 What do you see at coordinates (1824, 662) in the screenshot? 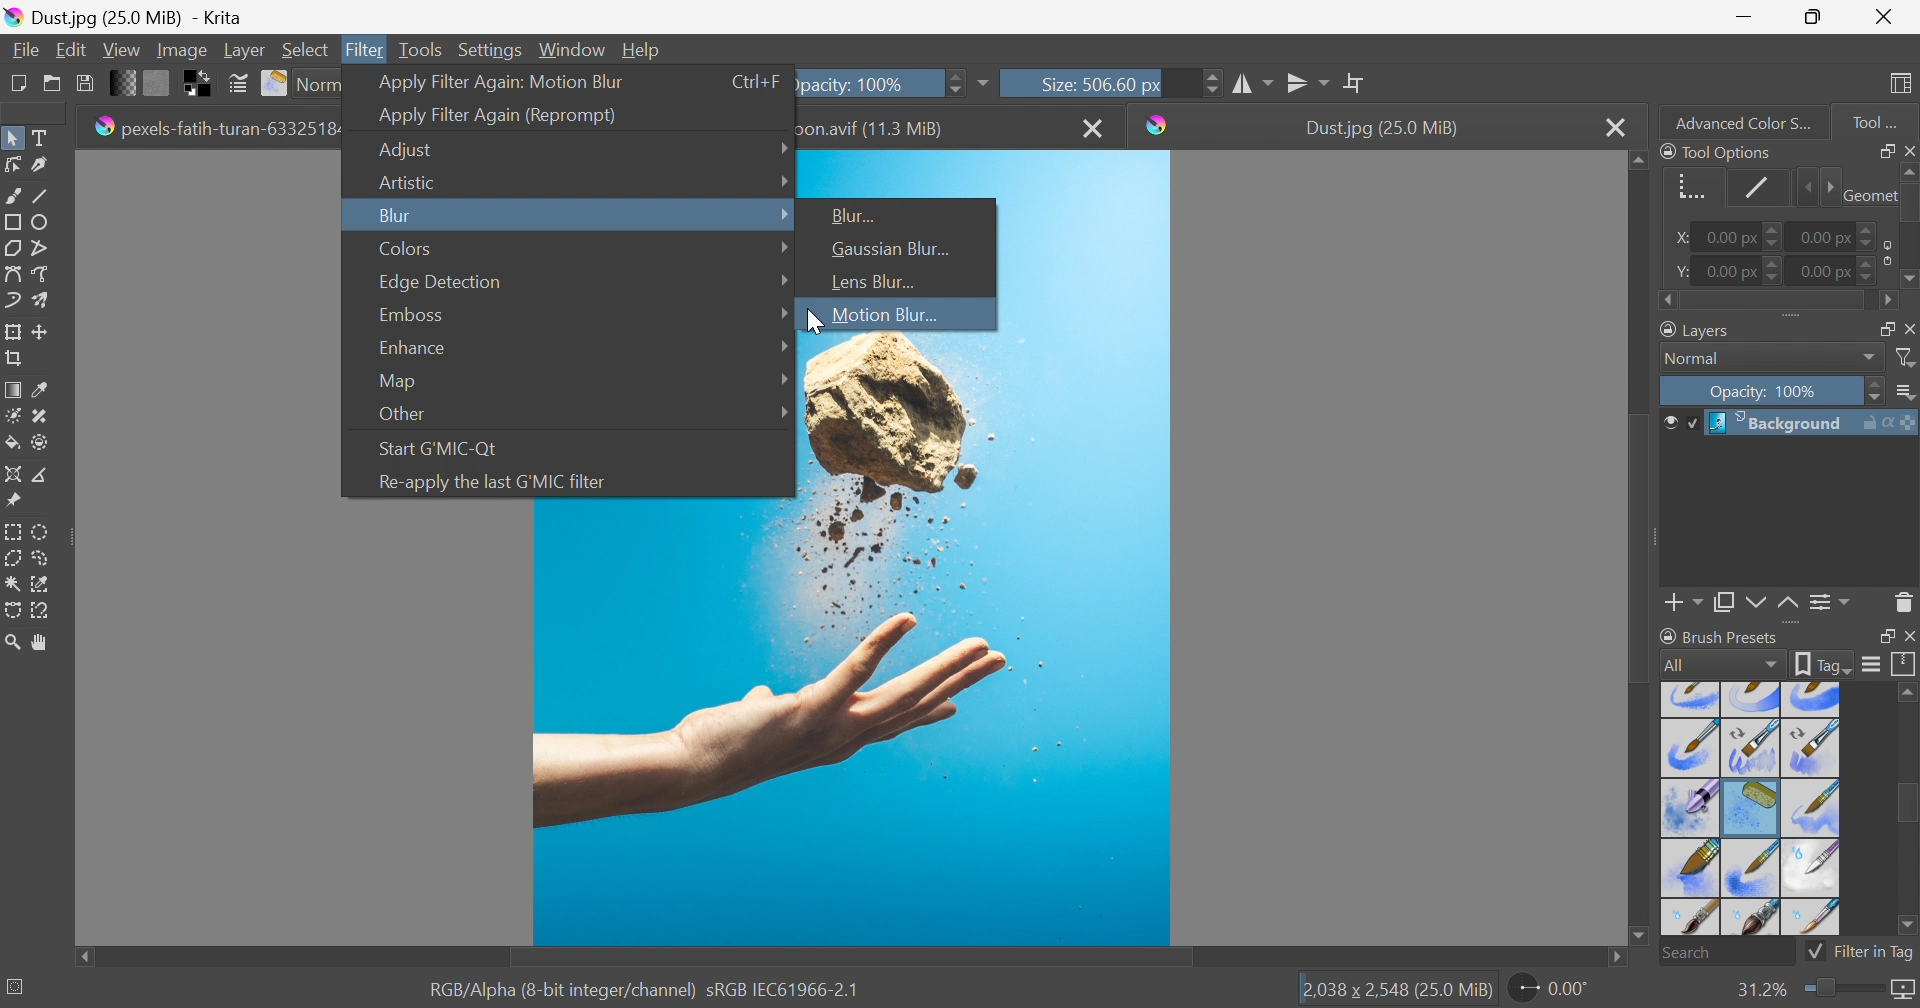
I see `Show the tag box options` at bounding box center [1824, 662].